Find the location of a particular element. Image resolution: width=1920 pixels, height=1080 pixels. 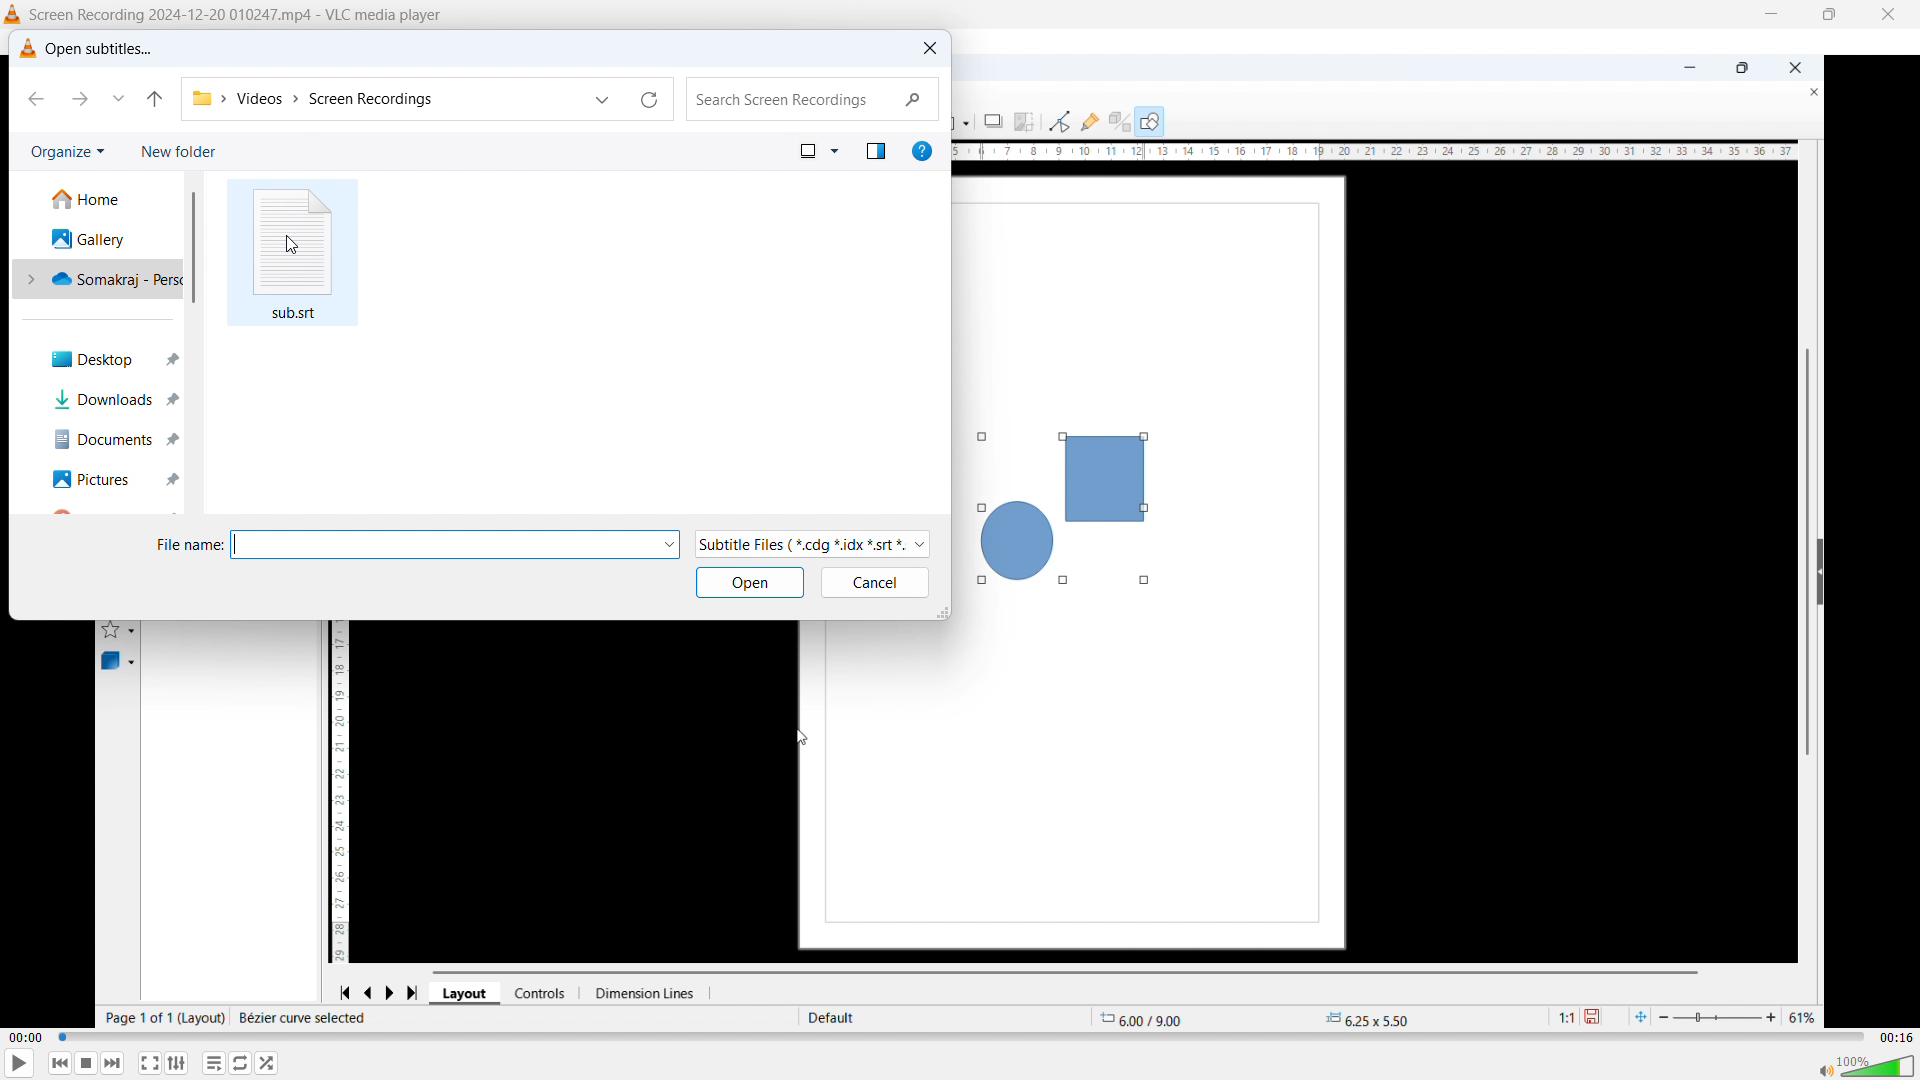

Video duration  is located at coordinates (1895, 1038).